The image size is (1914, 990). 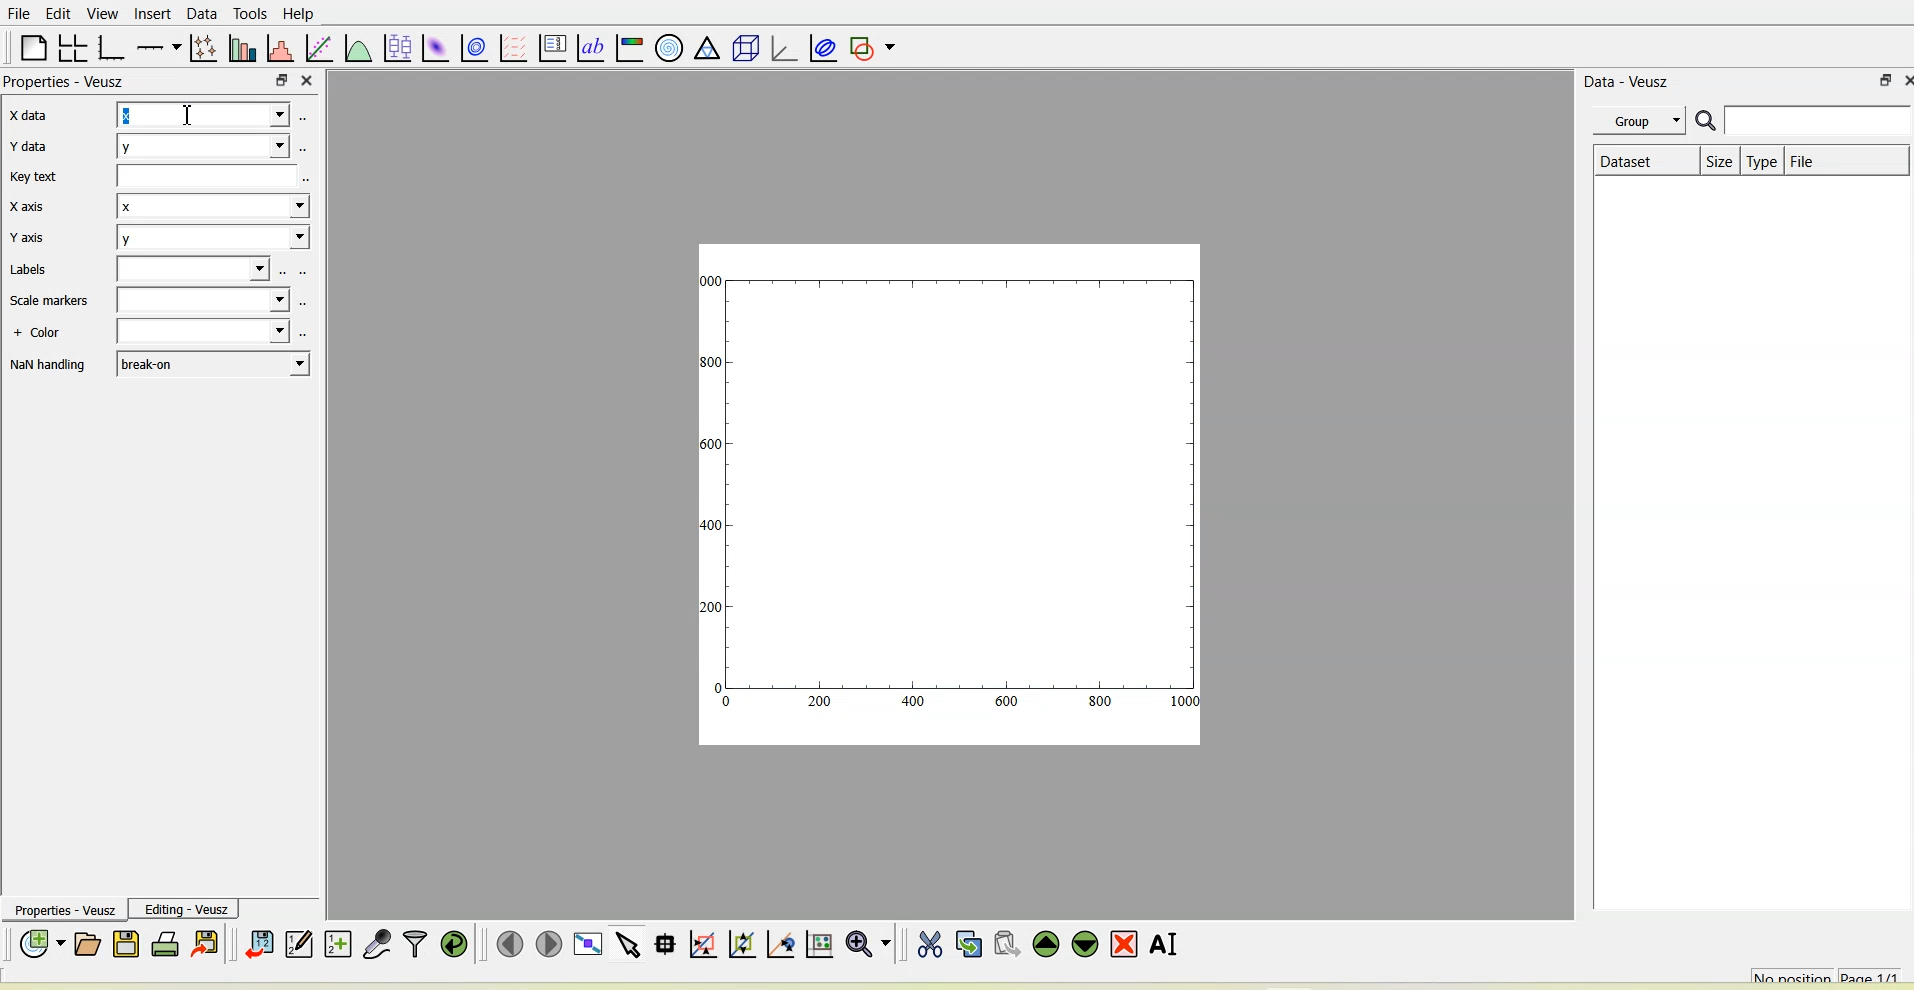 I want to click on Blank, so click(x=194, y=268).